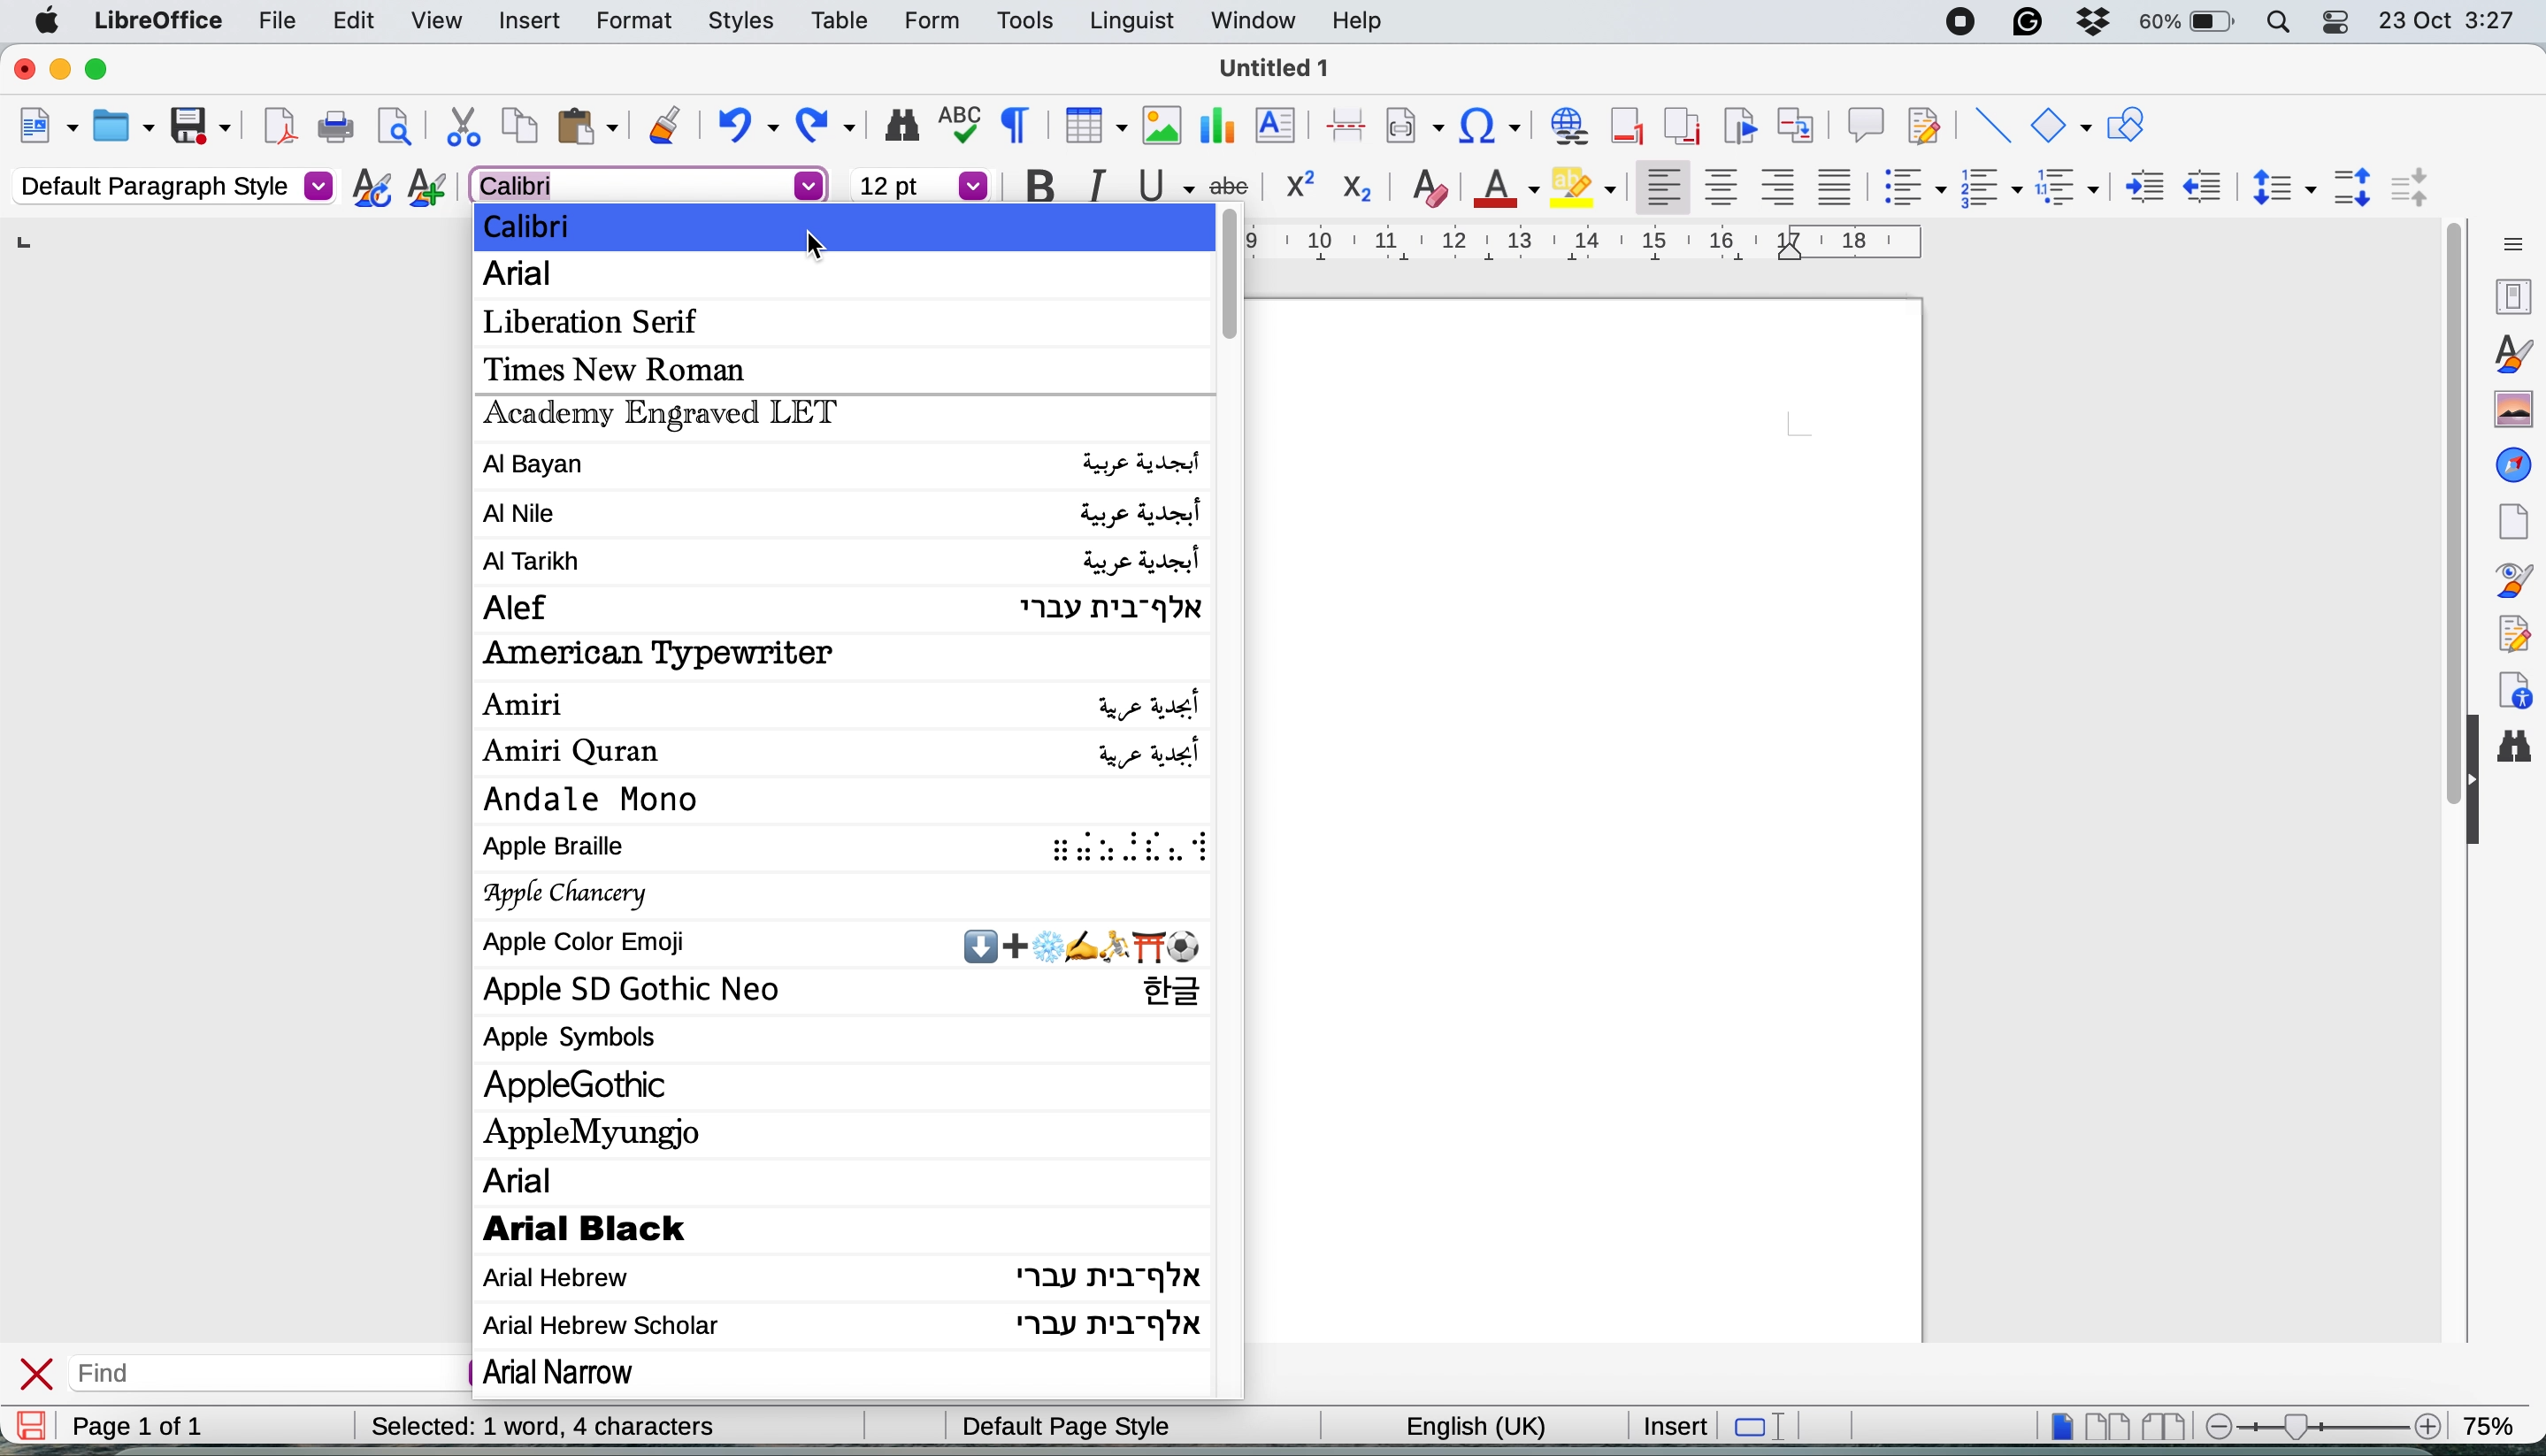 This screenshot has width=2546, height=1456. I want to click on vertical scroll bar, so click(1239, 278).